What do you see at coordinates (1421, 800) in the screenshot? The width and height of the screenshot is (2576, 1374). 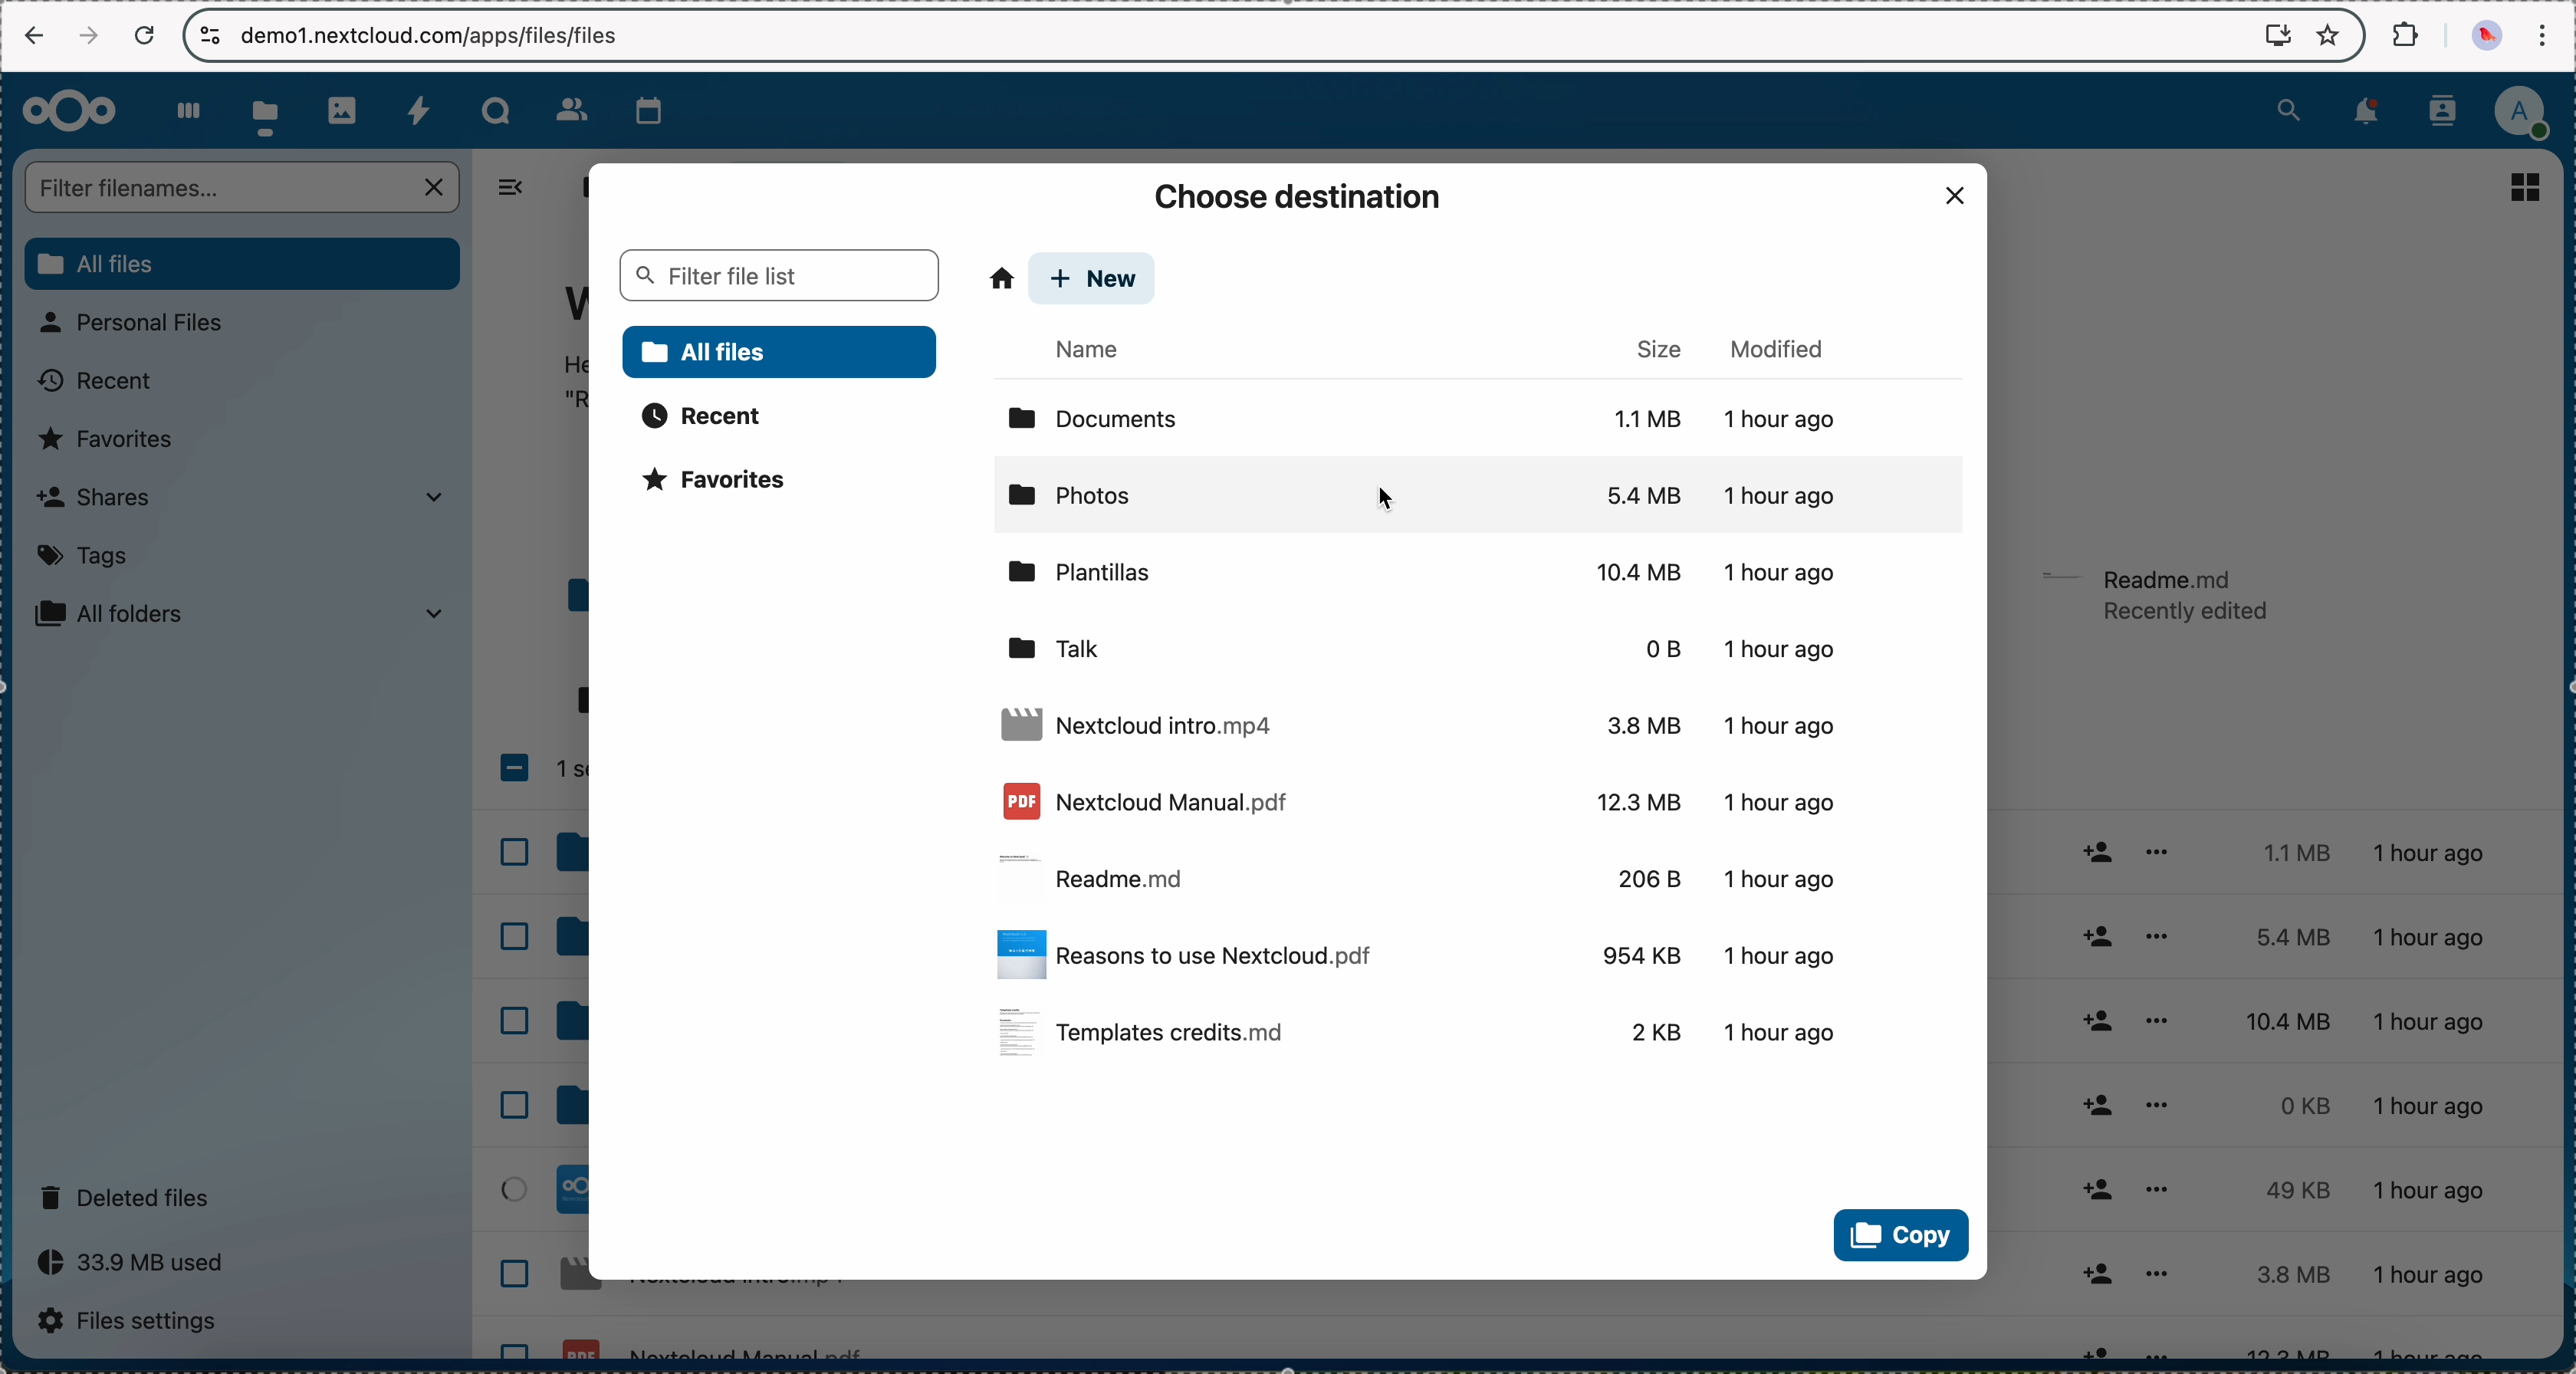 I see `file` at bounding box center [1421, 800].